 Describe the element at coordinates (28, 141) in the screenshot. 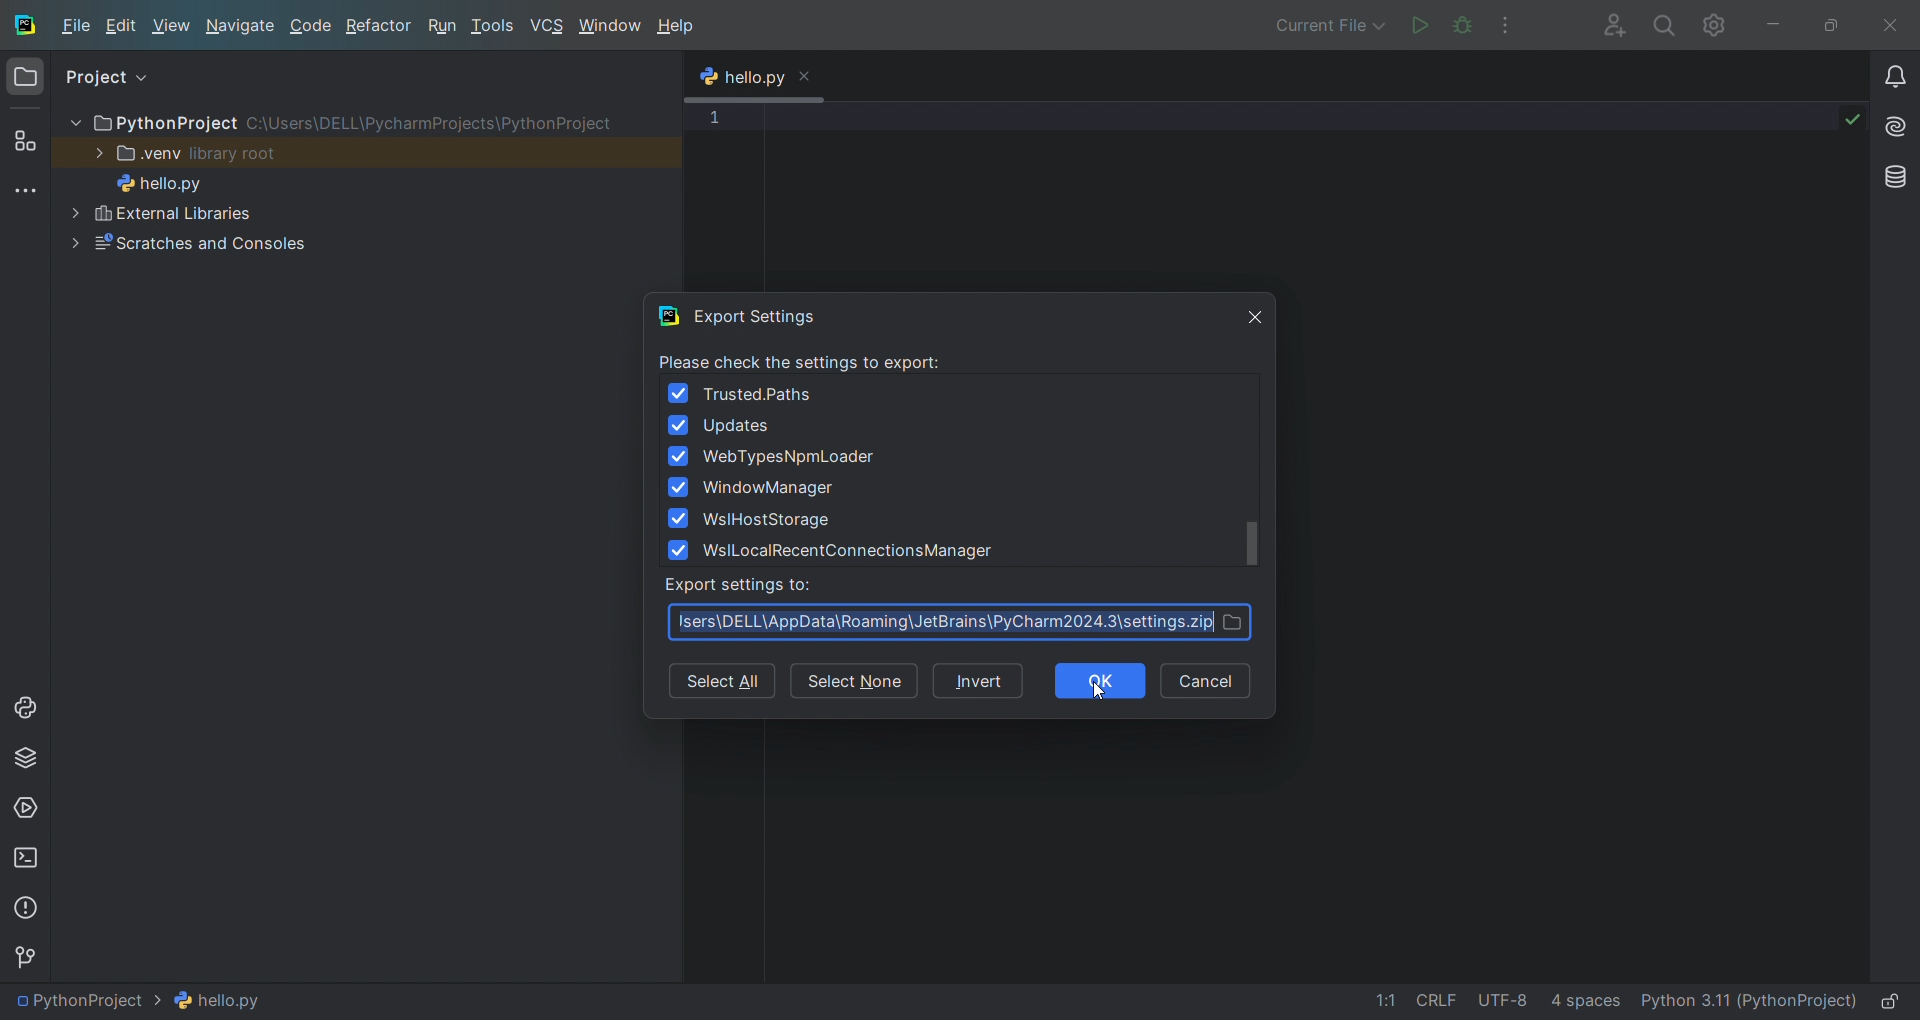

I see `structure` at that location.